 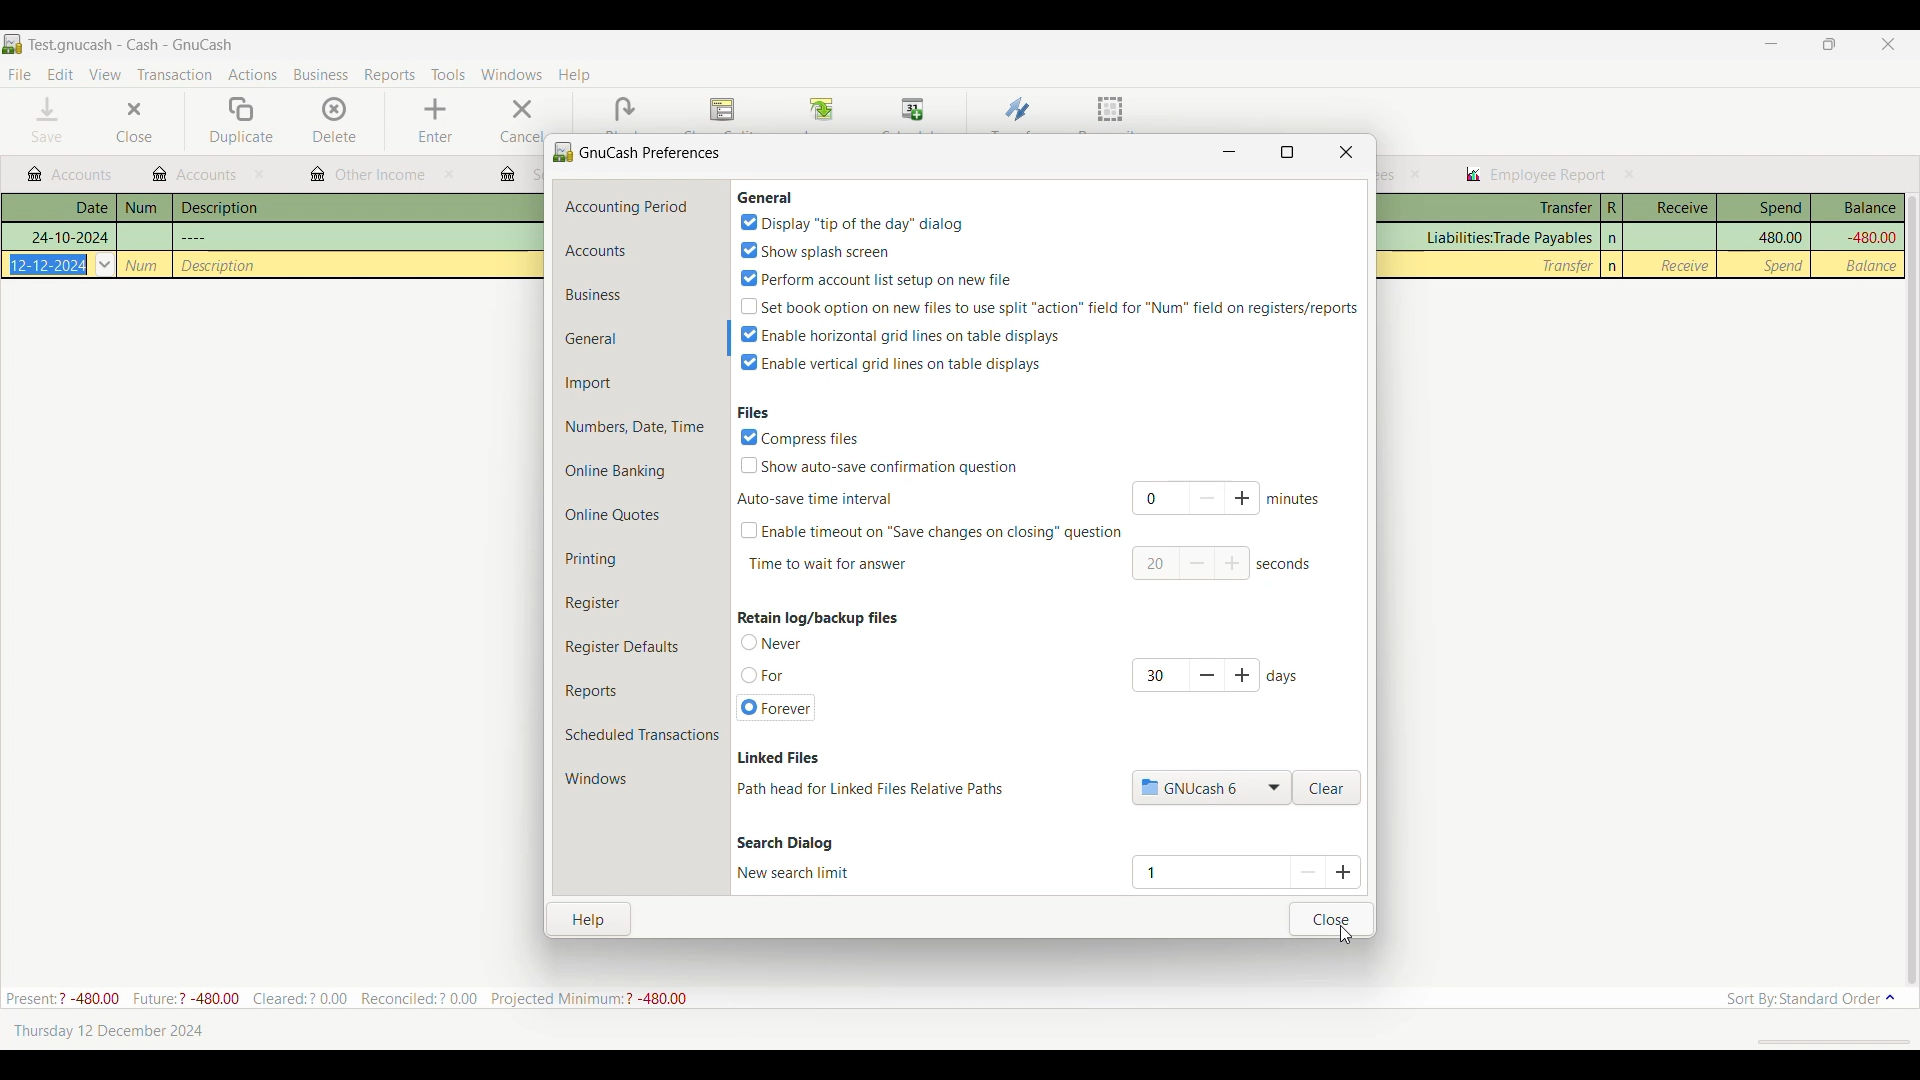 I want to click on Indicates setting under current section, so click(x=794, y=872).